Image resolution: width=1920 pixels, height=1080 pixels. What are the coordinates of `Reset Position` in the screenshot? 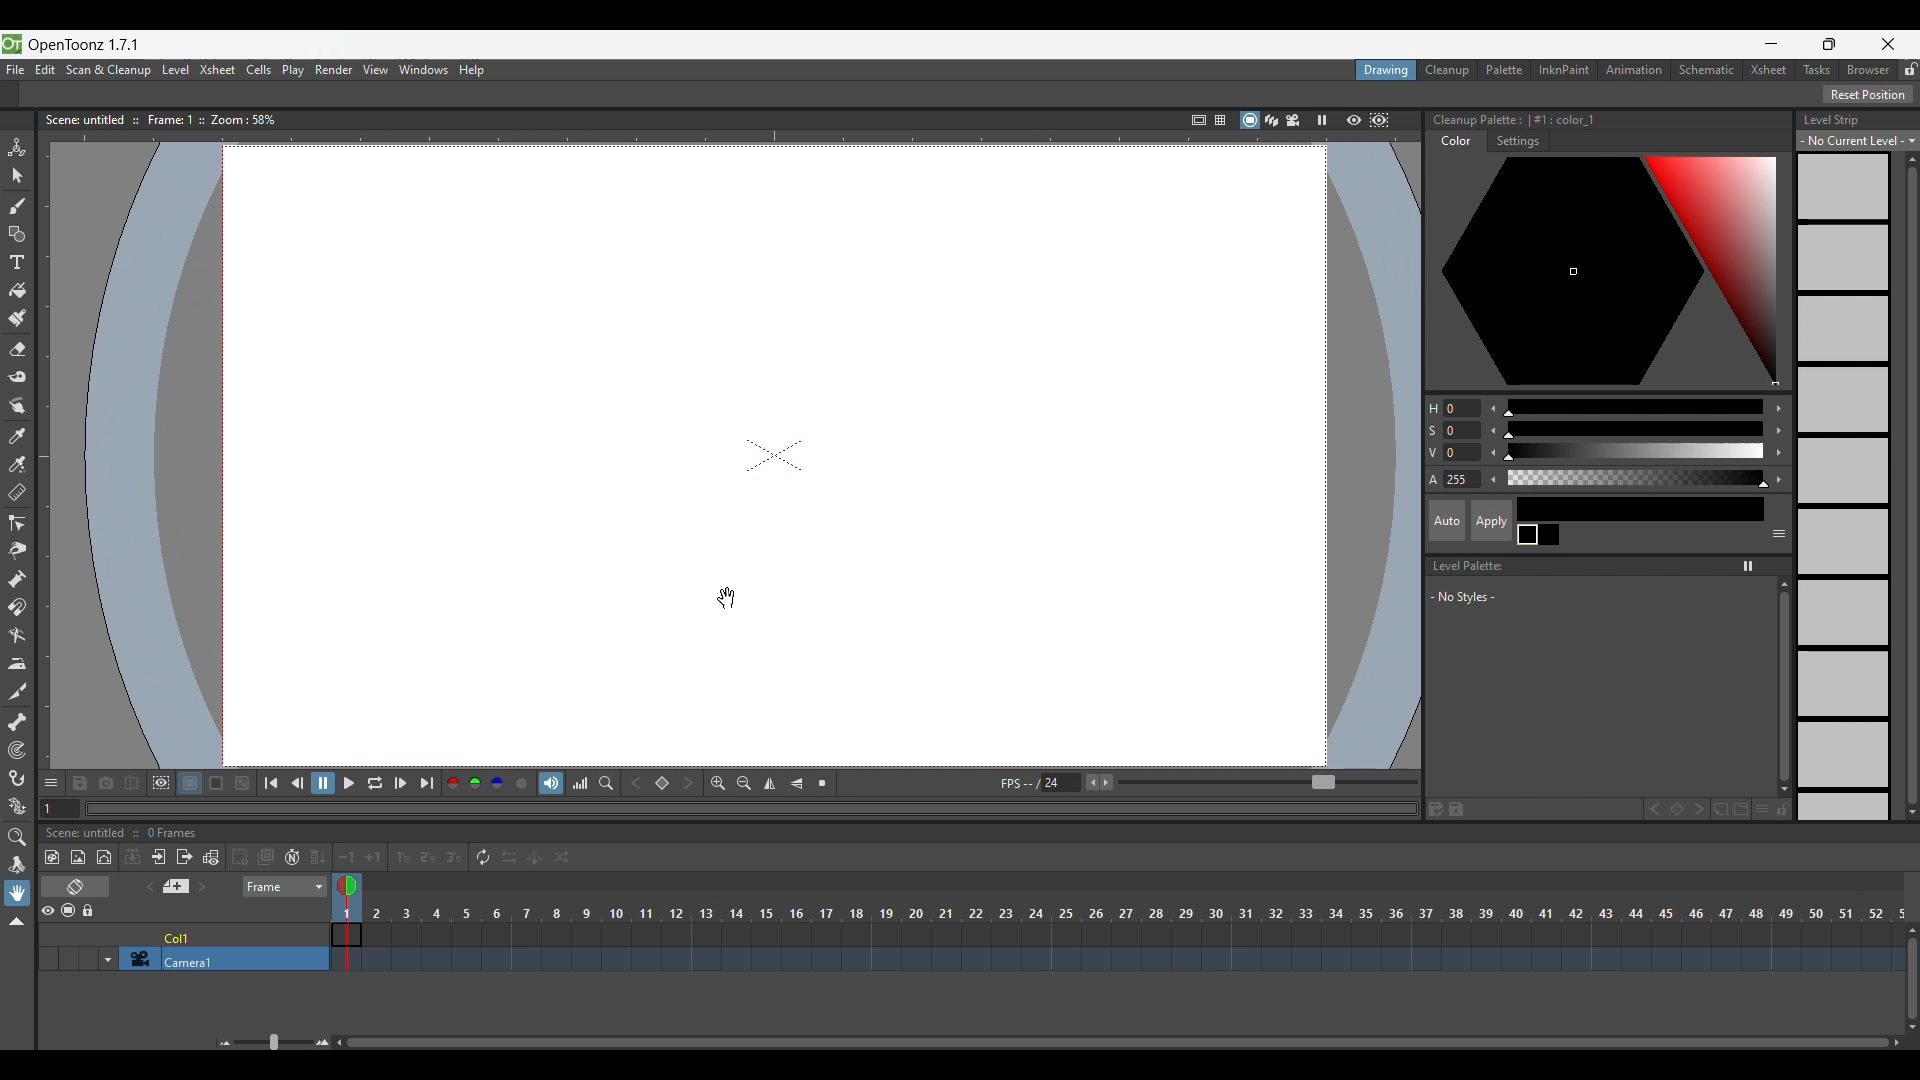 It's located at (1869, 95).